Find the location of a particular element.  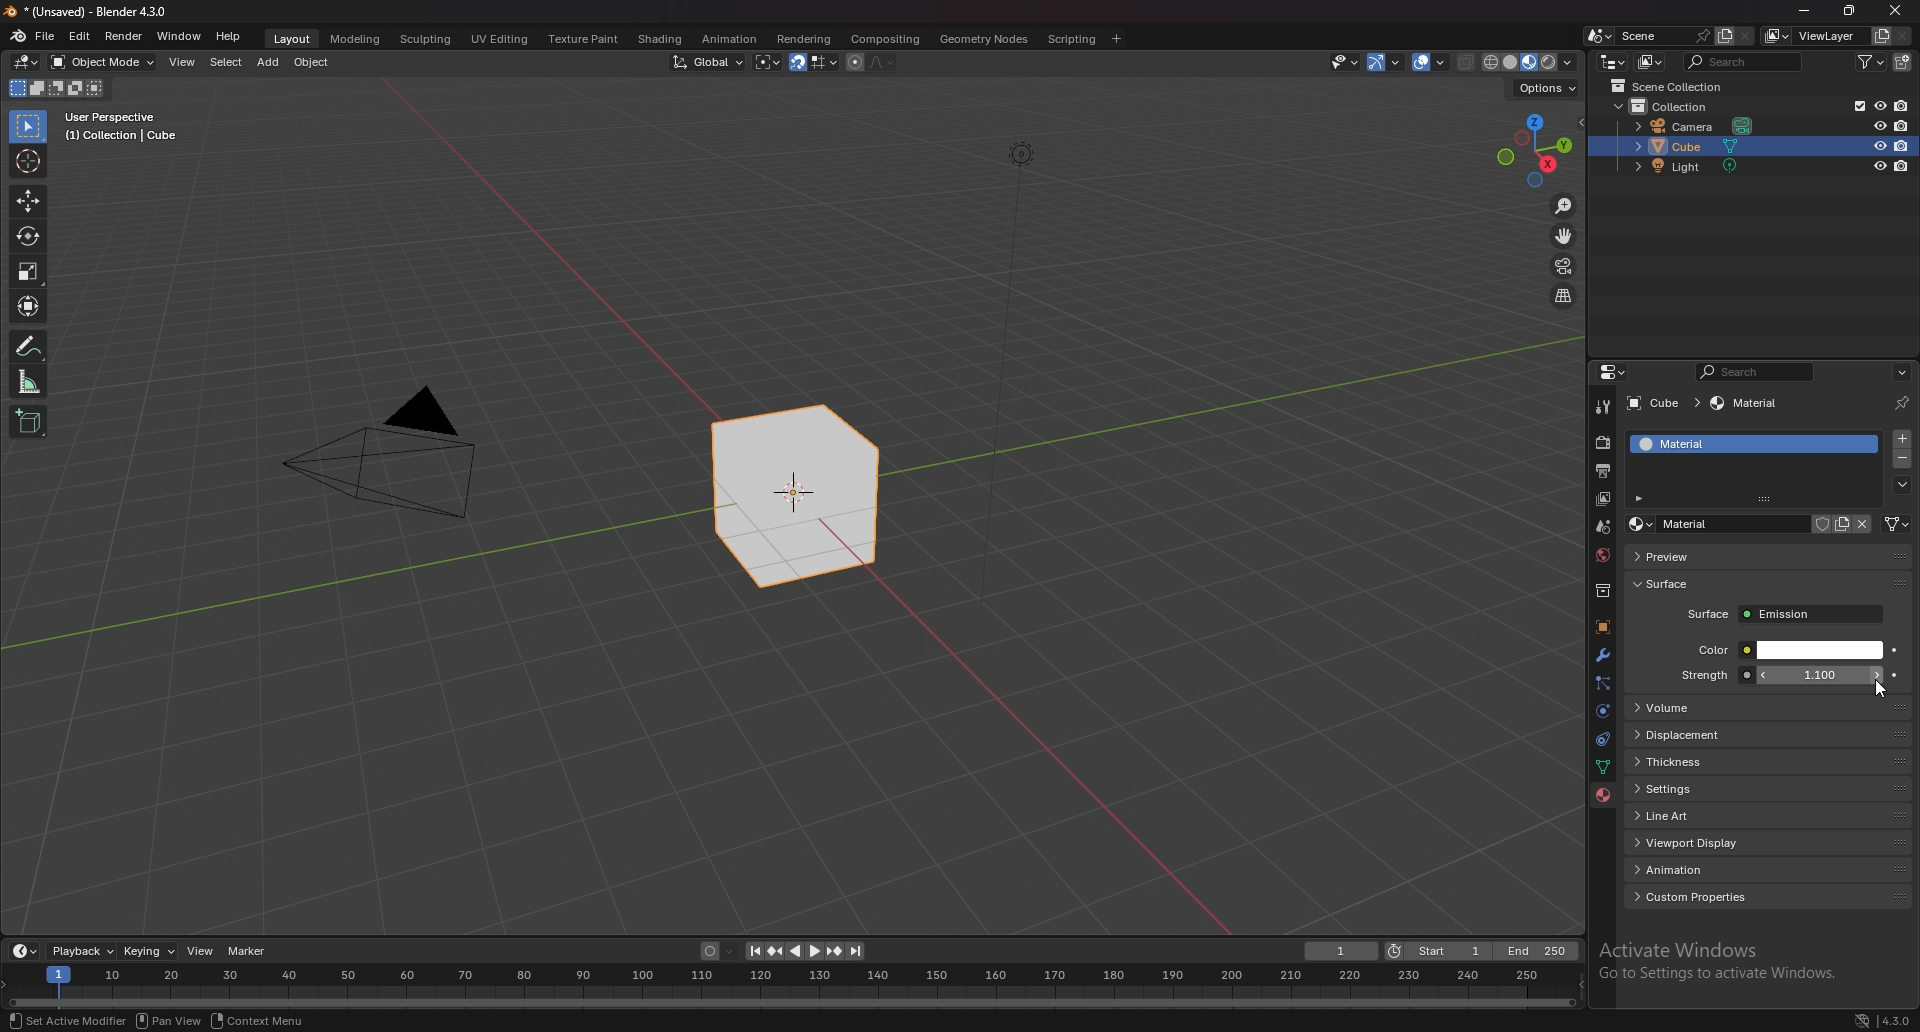

start 1 is located at coordinates (1438, 952).